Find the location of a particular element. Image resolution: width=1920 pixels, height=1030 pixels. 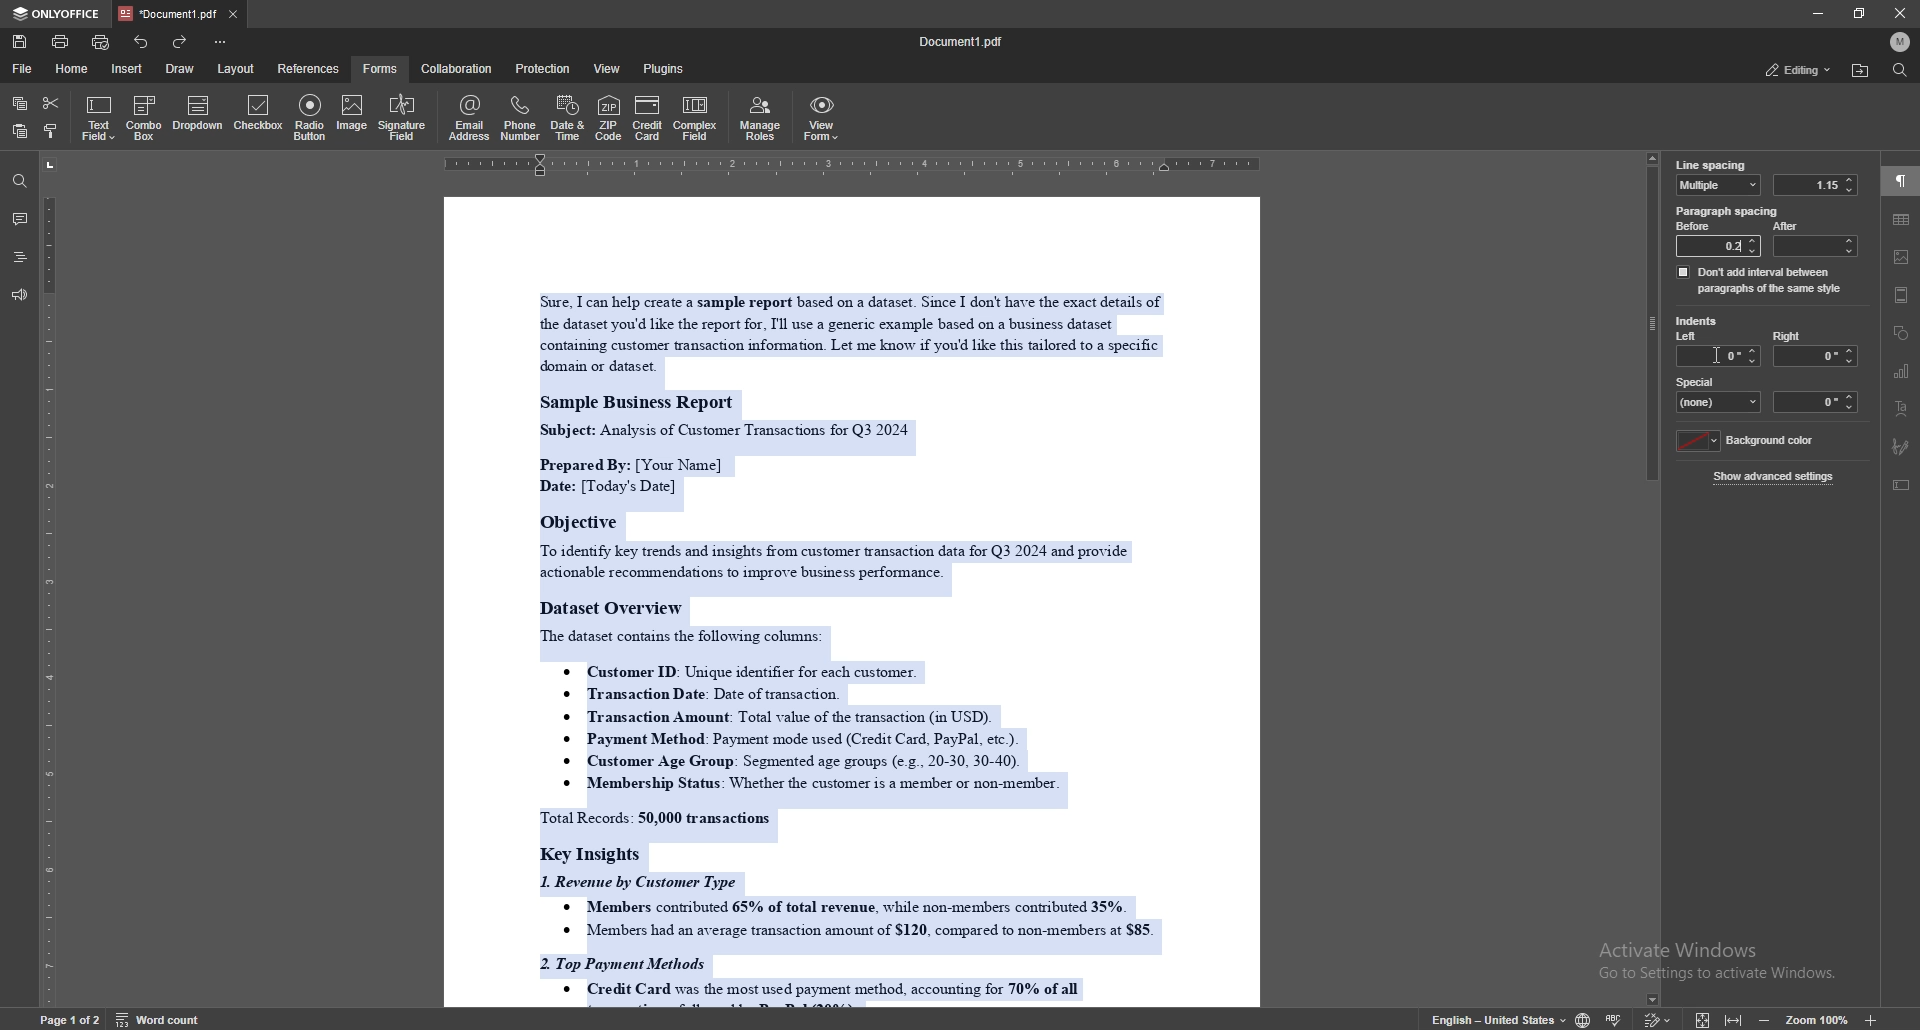

radio button is located at coordinates (312, 117).